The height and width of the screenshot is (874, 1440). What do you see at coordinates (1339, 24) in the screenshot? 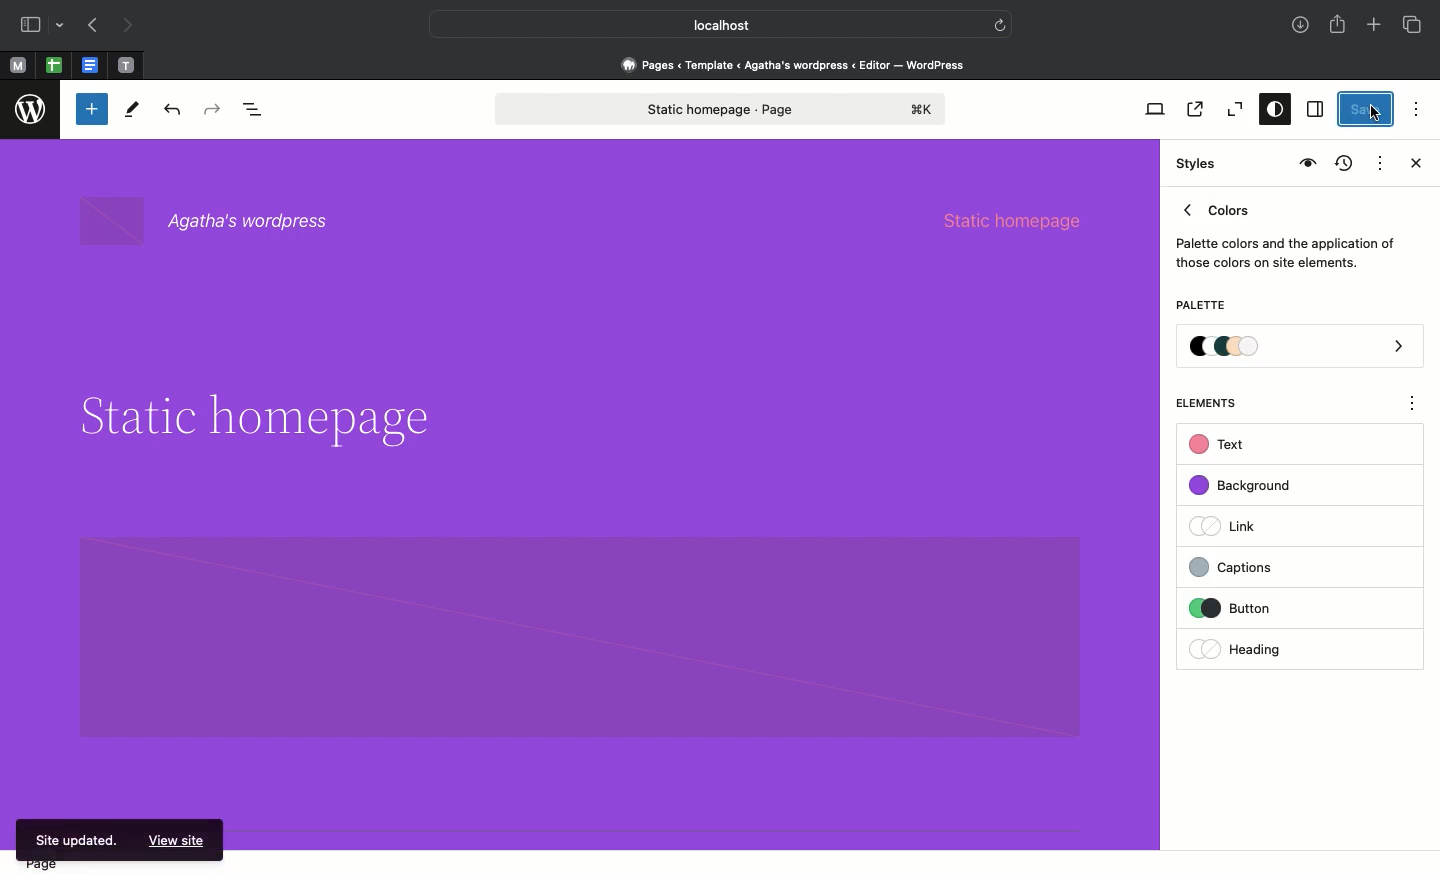
I see `Share` at bounding box center [1339, 24].